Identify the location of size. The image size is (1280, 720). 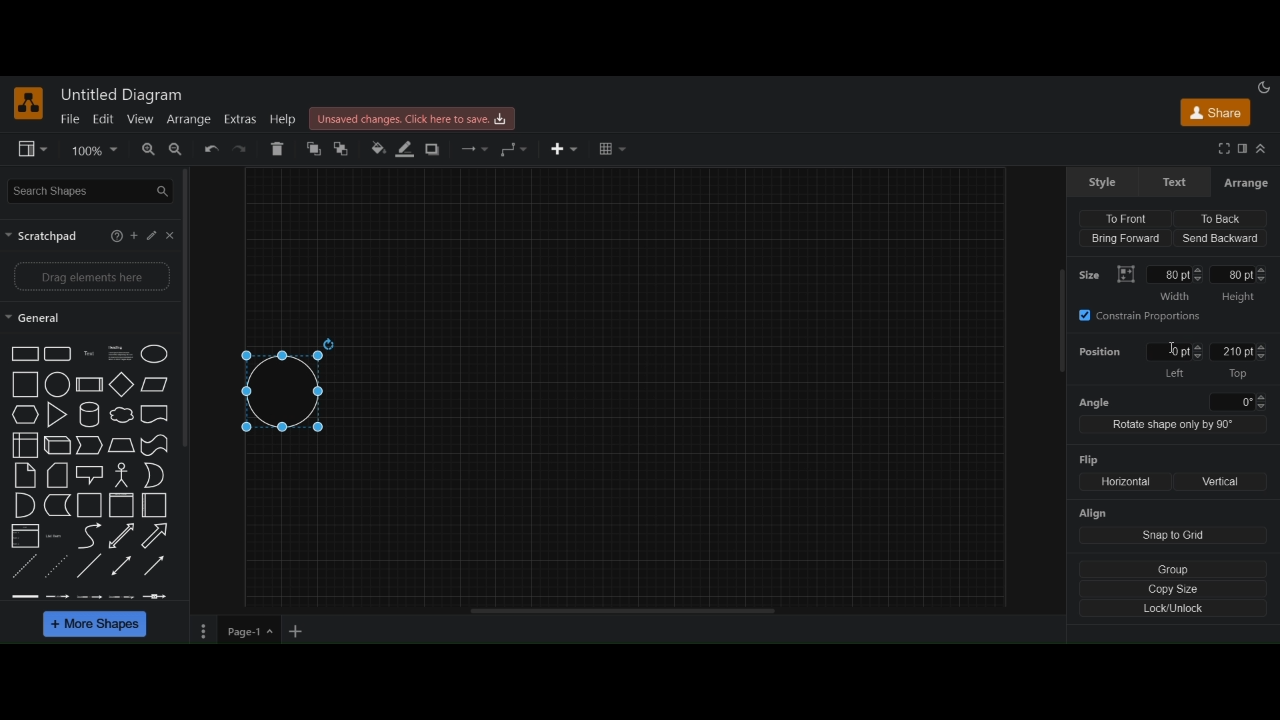
(1093, 273).